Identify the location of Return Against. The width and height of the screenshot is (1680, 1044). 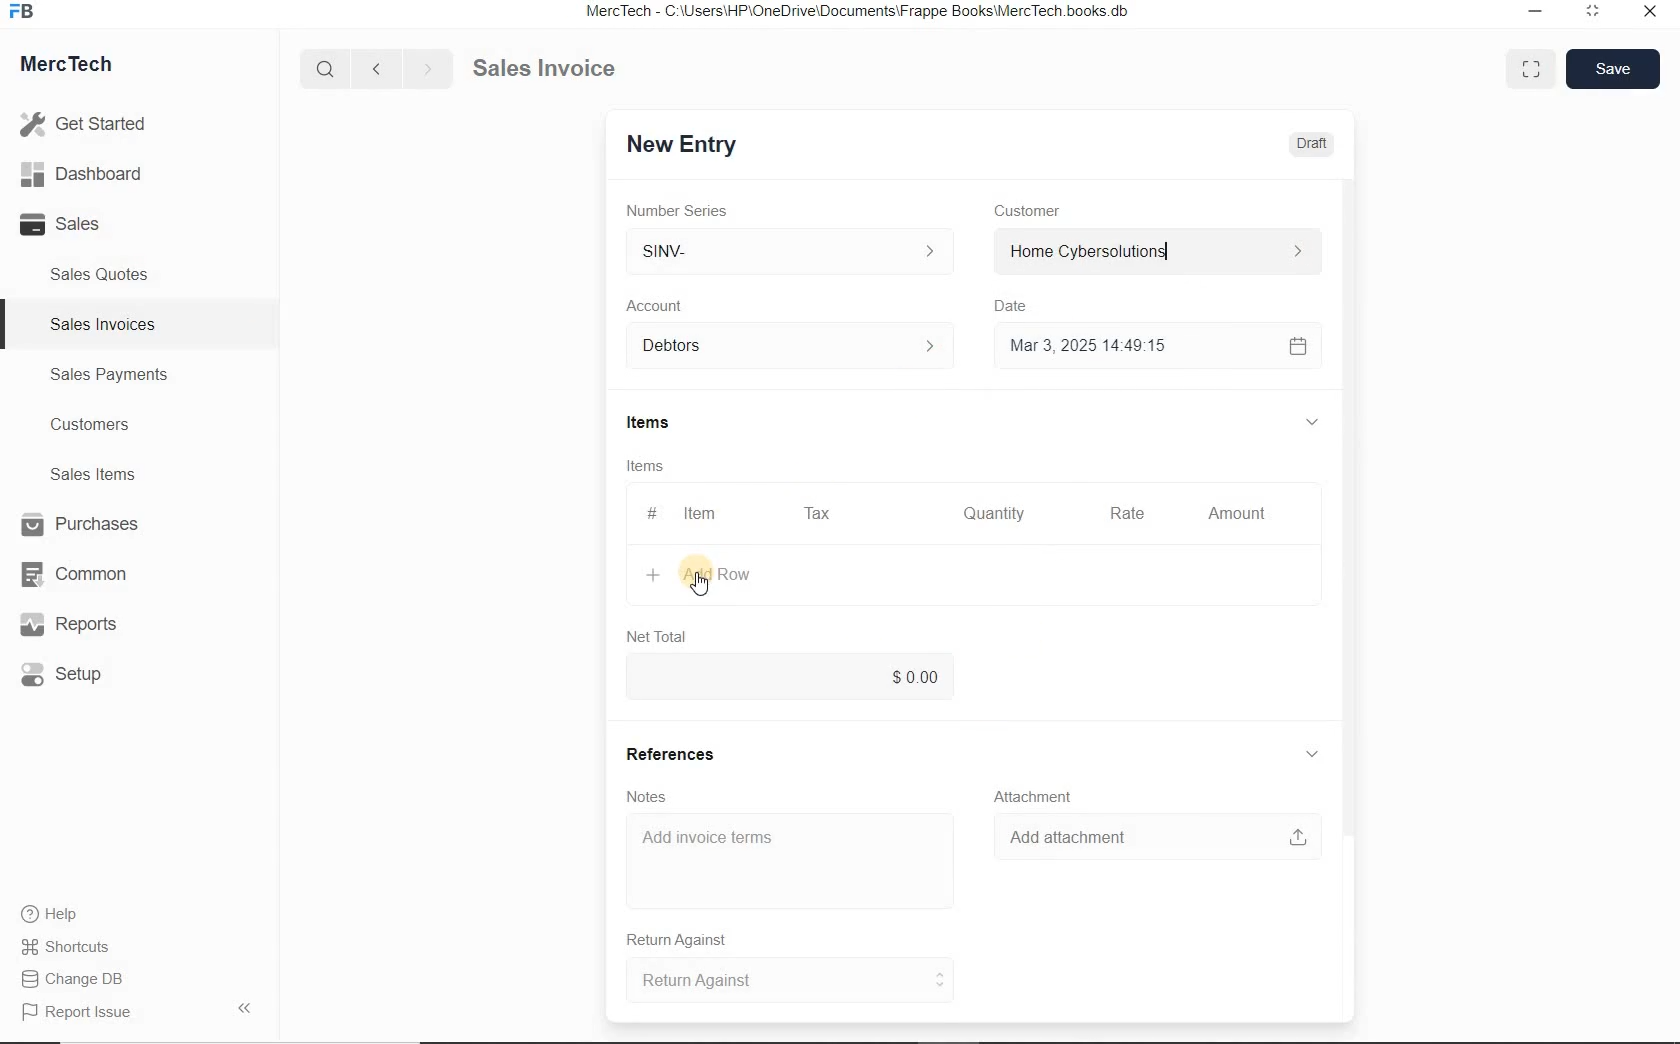
(791, 980).